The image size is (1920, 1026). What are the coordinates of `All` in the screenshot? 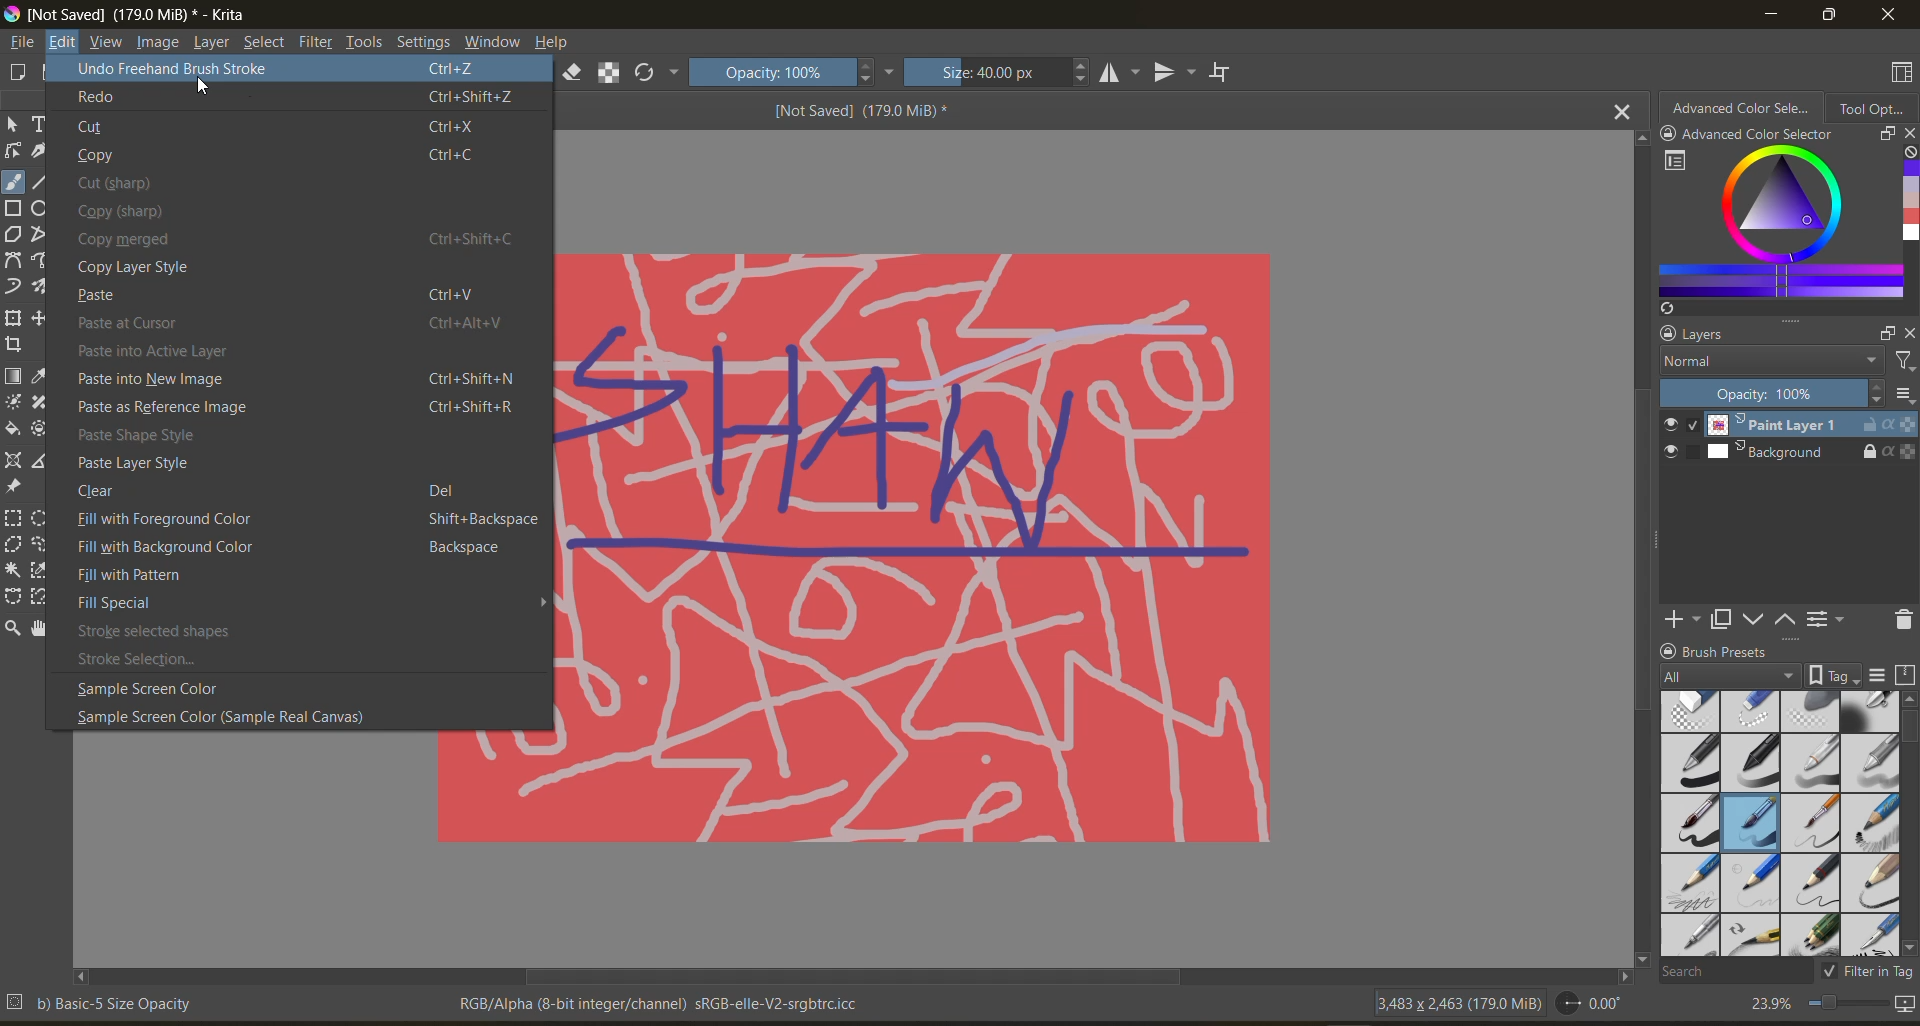 It's located at (1731, 676).